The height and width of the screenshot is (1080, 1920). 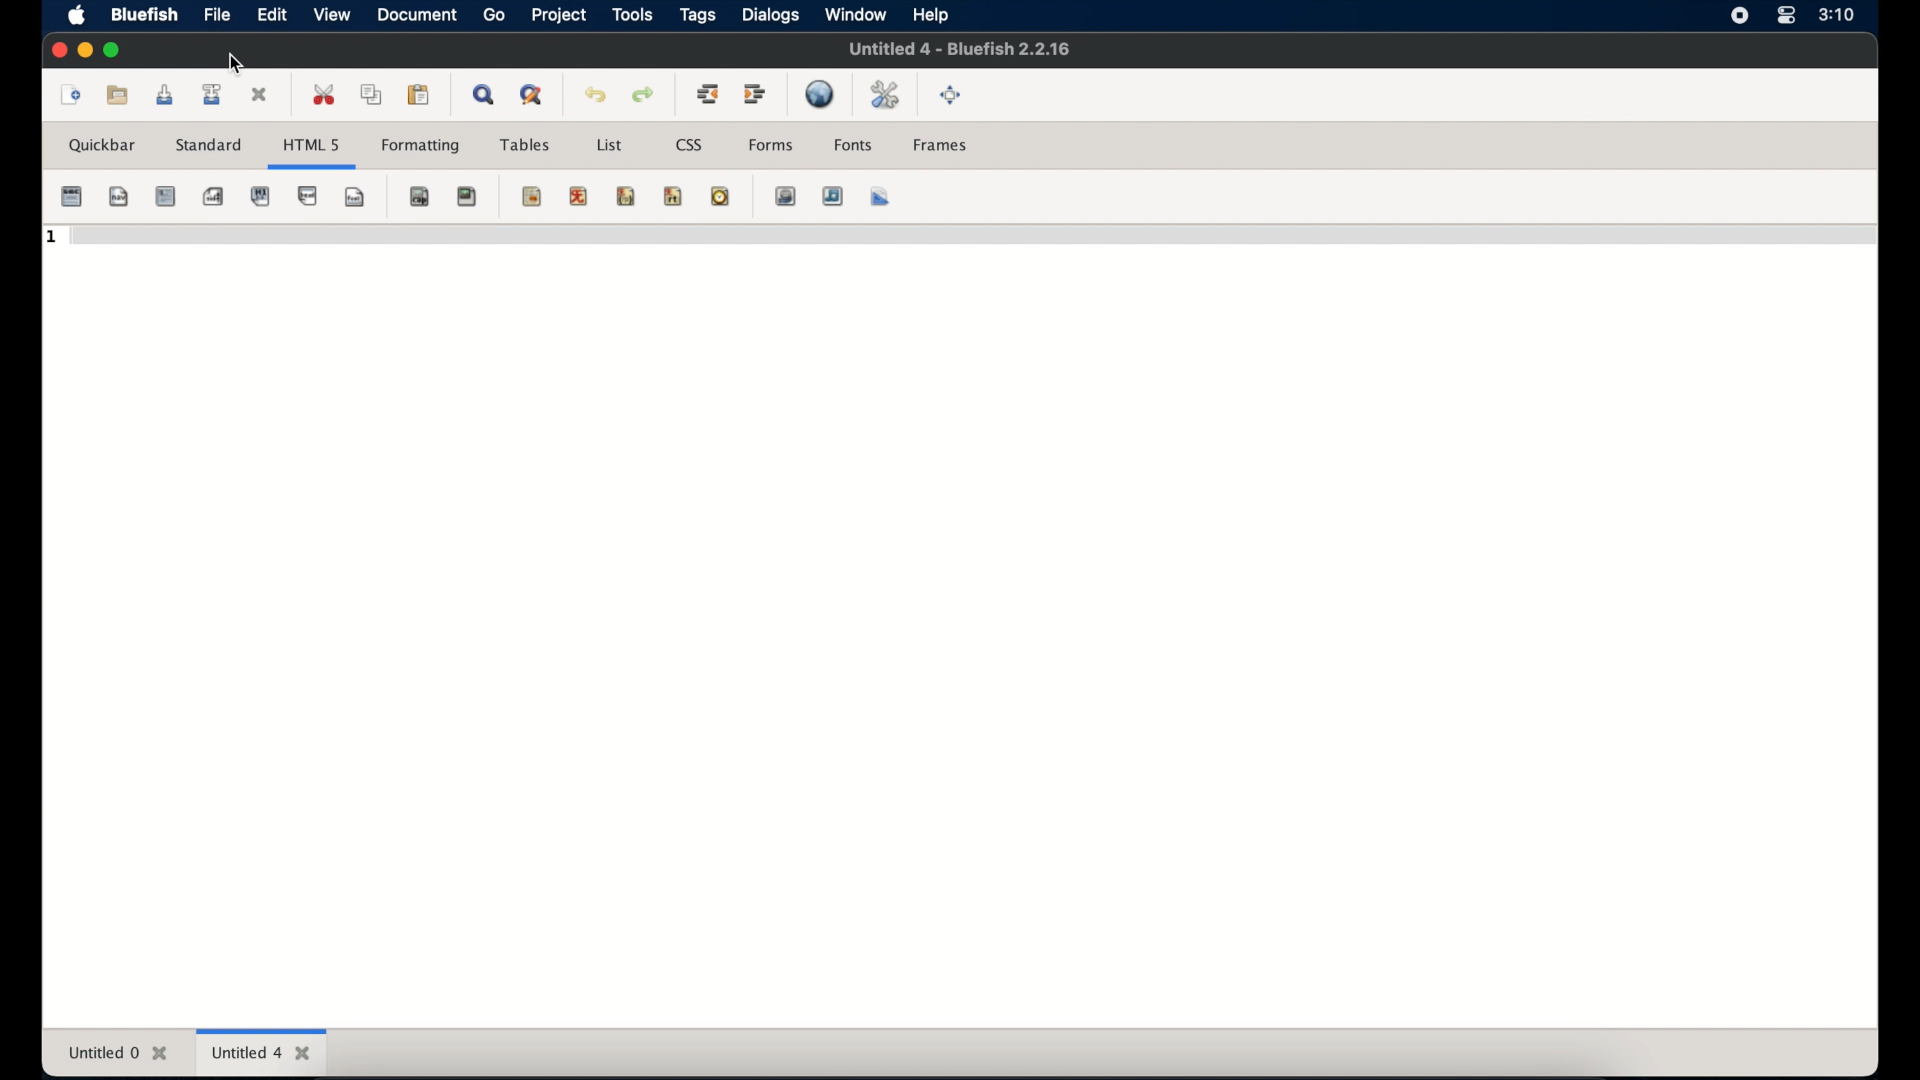 What do you see at coordinates (878, 195) in the screenshot?
I see `multi thumbnail` at bounding box center [878, 195].